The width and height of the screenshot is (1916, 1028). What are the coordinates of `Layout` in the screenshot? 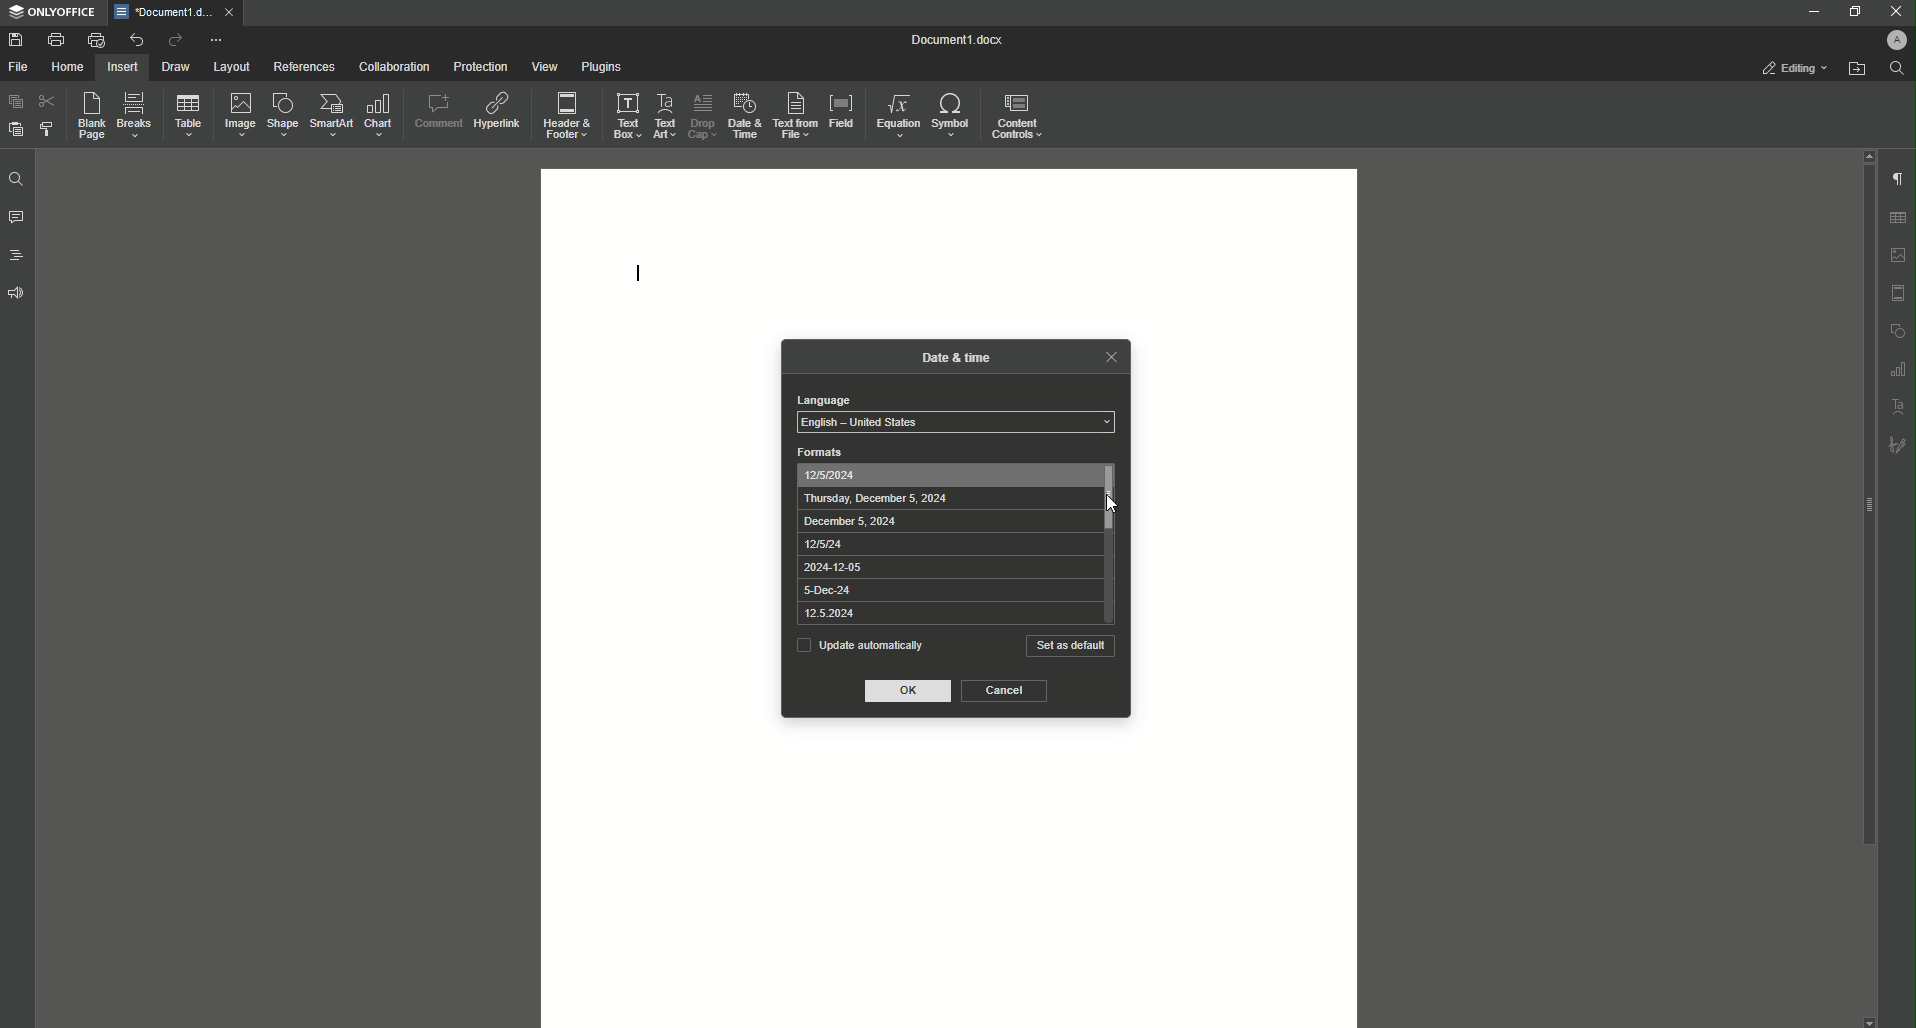 It's located at (232, 67).